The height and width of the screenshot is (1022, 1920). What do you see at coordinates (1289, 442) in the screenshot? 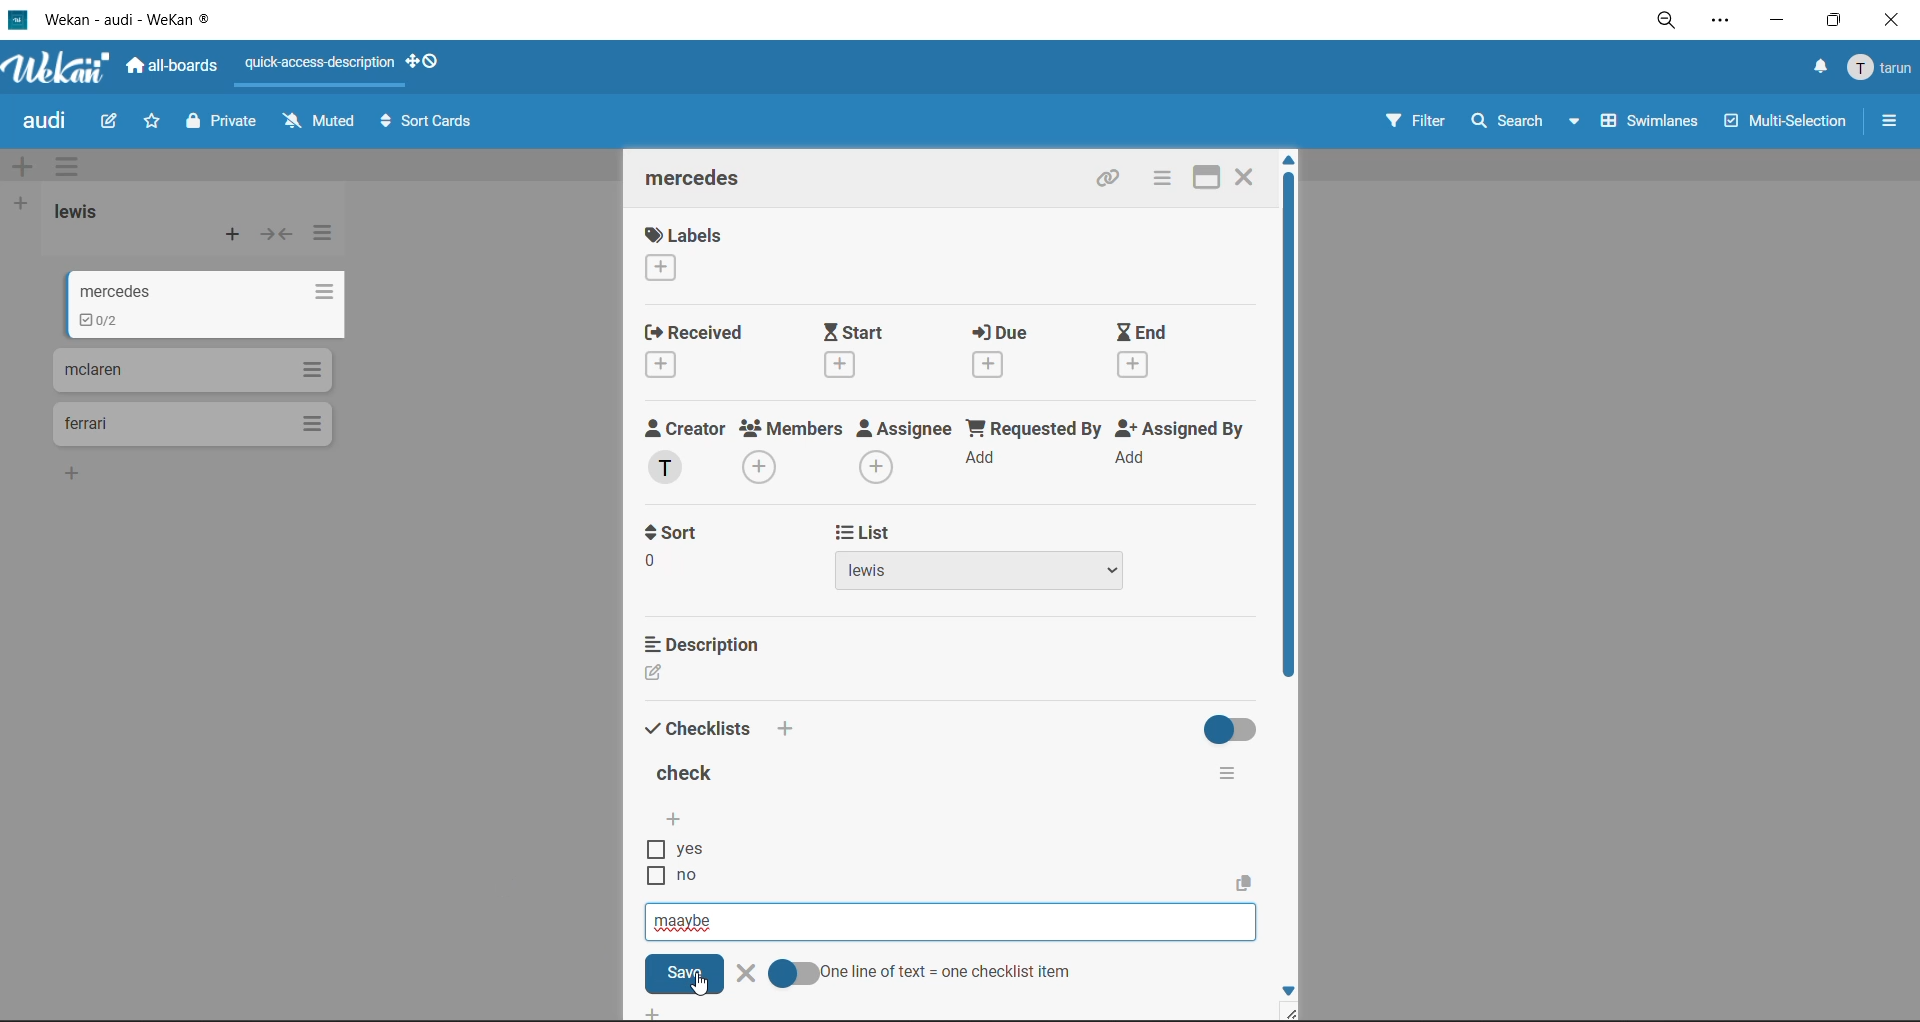
I see `vertical scroll bar` at bounding box center [1289, 442].